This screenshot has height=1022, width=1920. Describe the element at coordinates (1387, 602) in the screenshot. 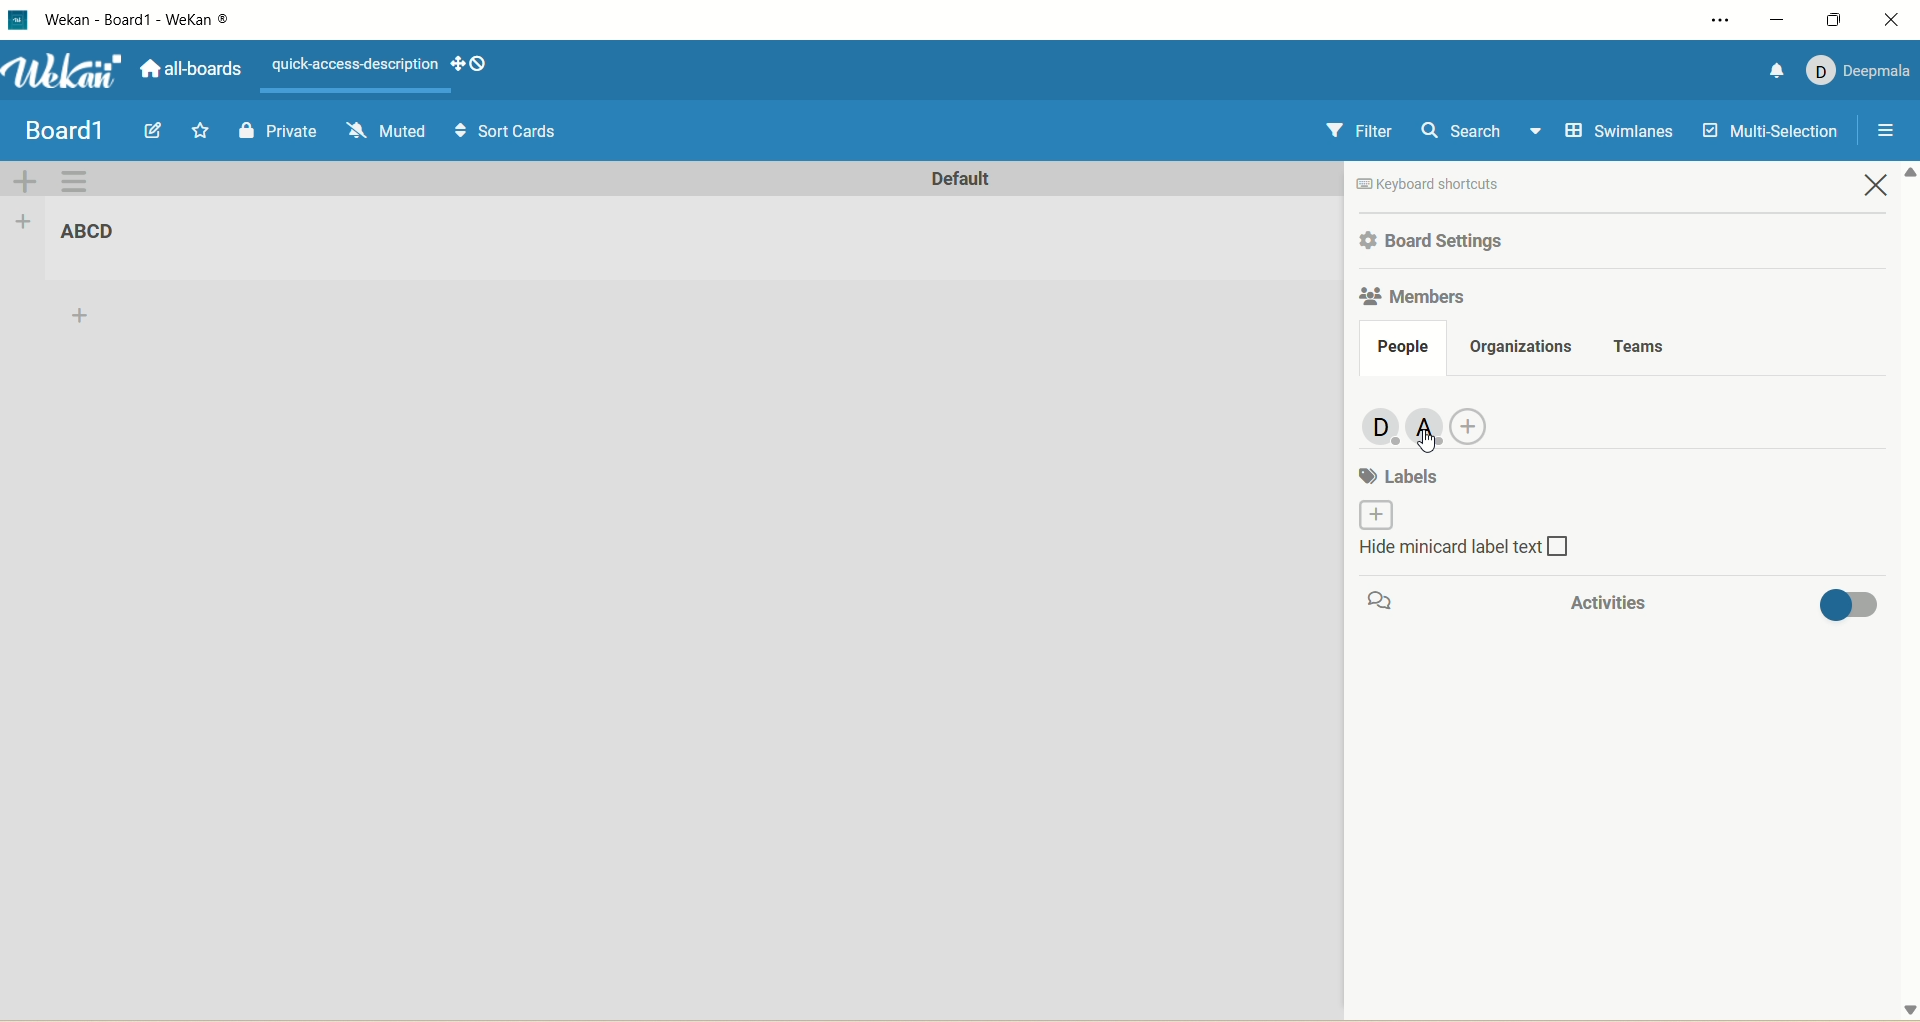

I see `comments` at that location.